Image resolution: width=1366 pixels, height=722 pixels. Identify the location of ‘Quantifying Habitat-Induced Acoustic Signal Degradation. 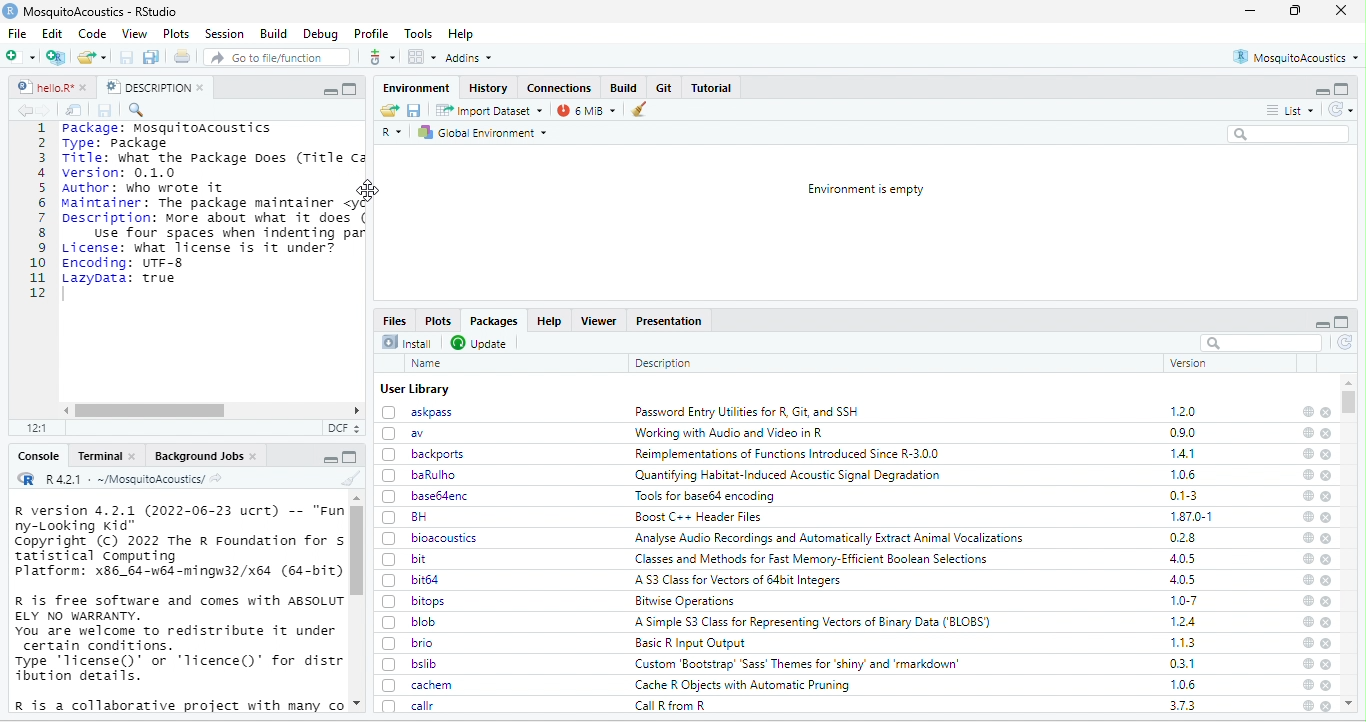
(788, 475).